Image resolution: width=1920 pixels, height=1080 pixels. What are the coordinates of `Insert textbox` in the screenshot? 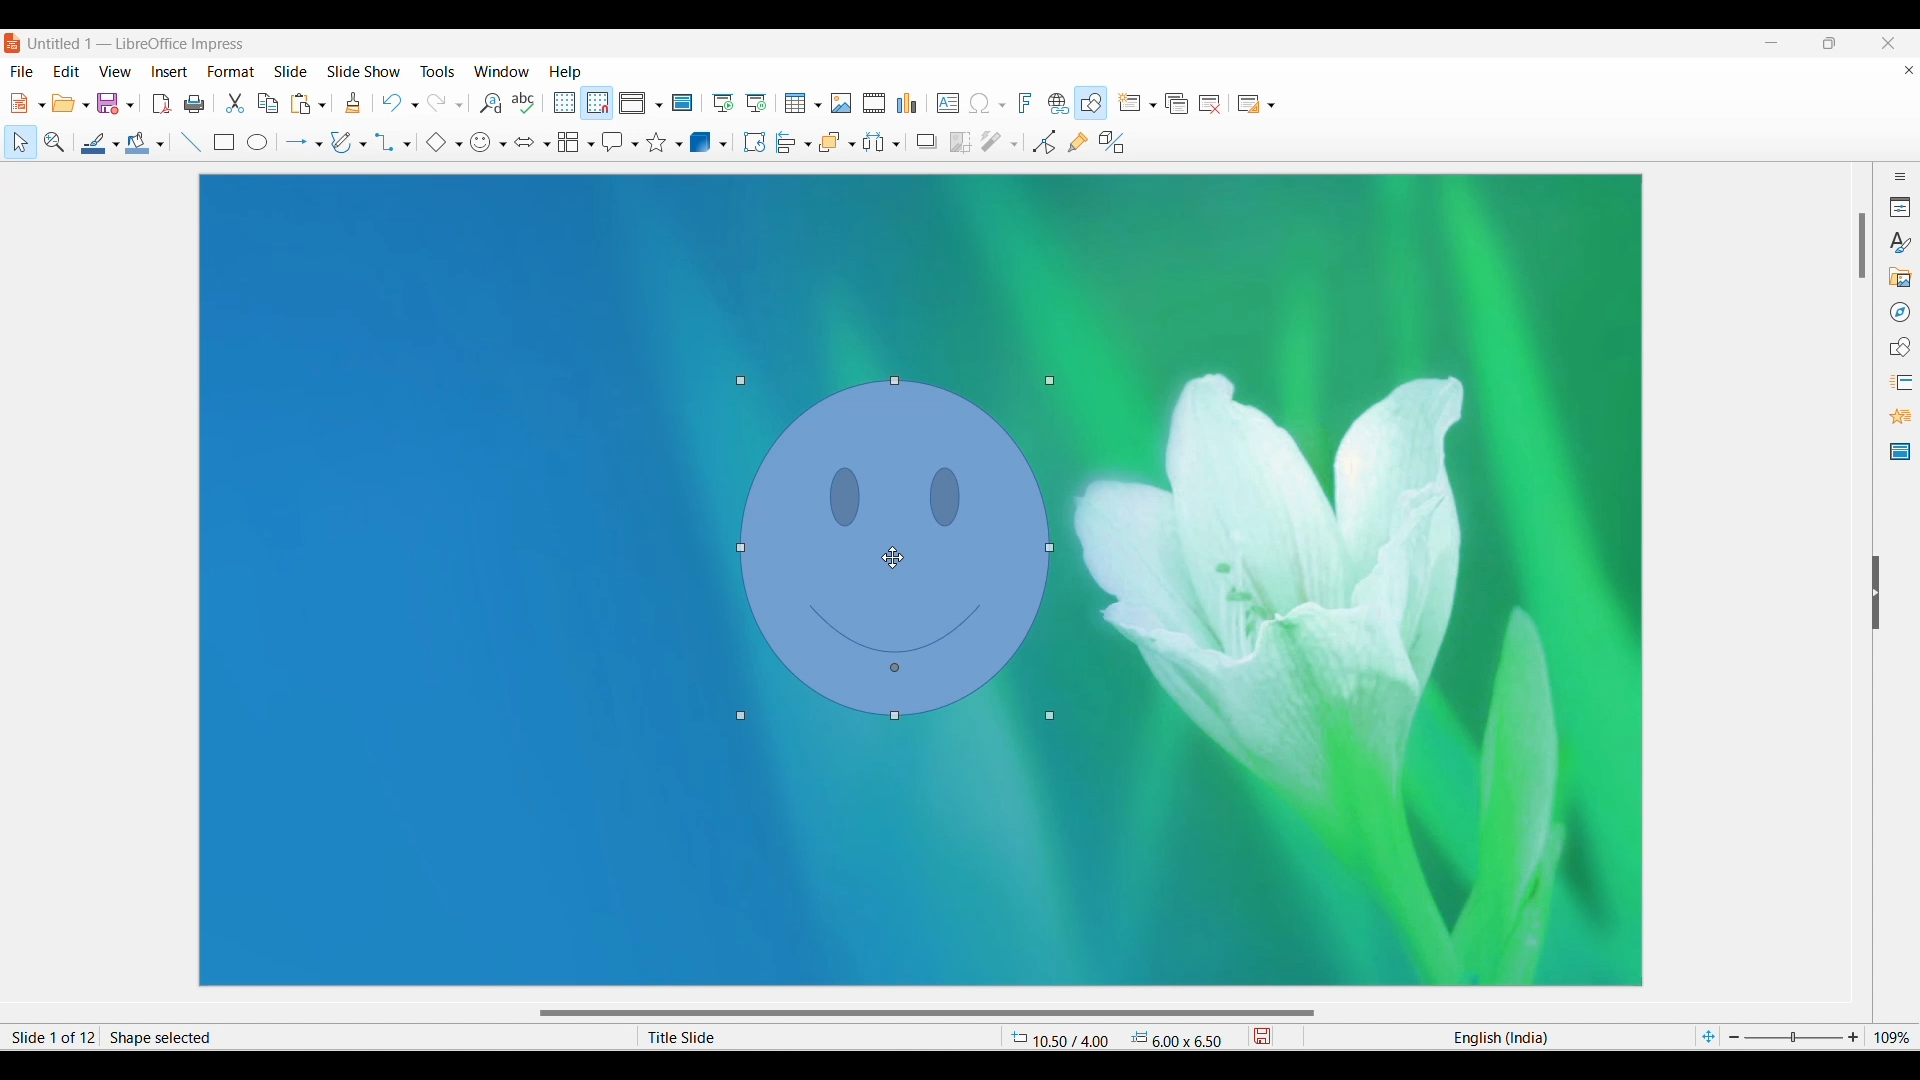 It's located at (948, 104).